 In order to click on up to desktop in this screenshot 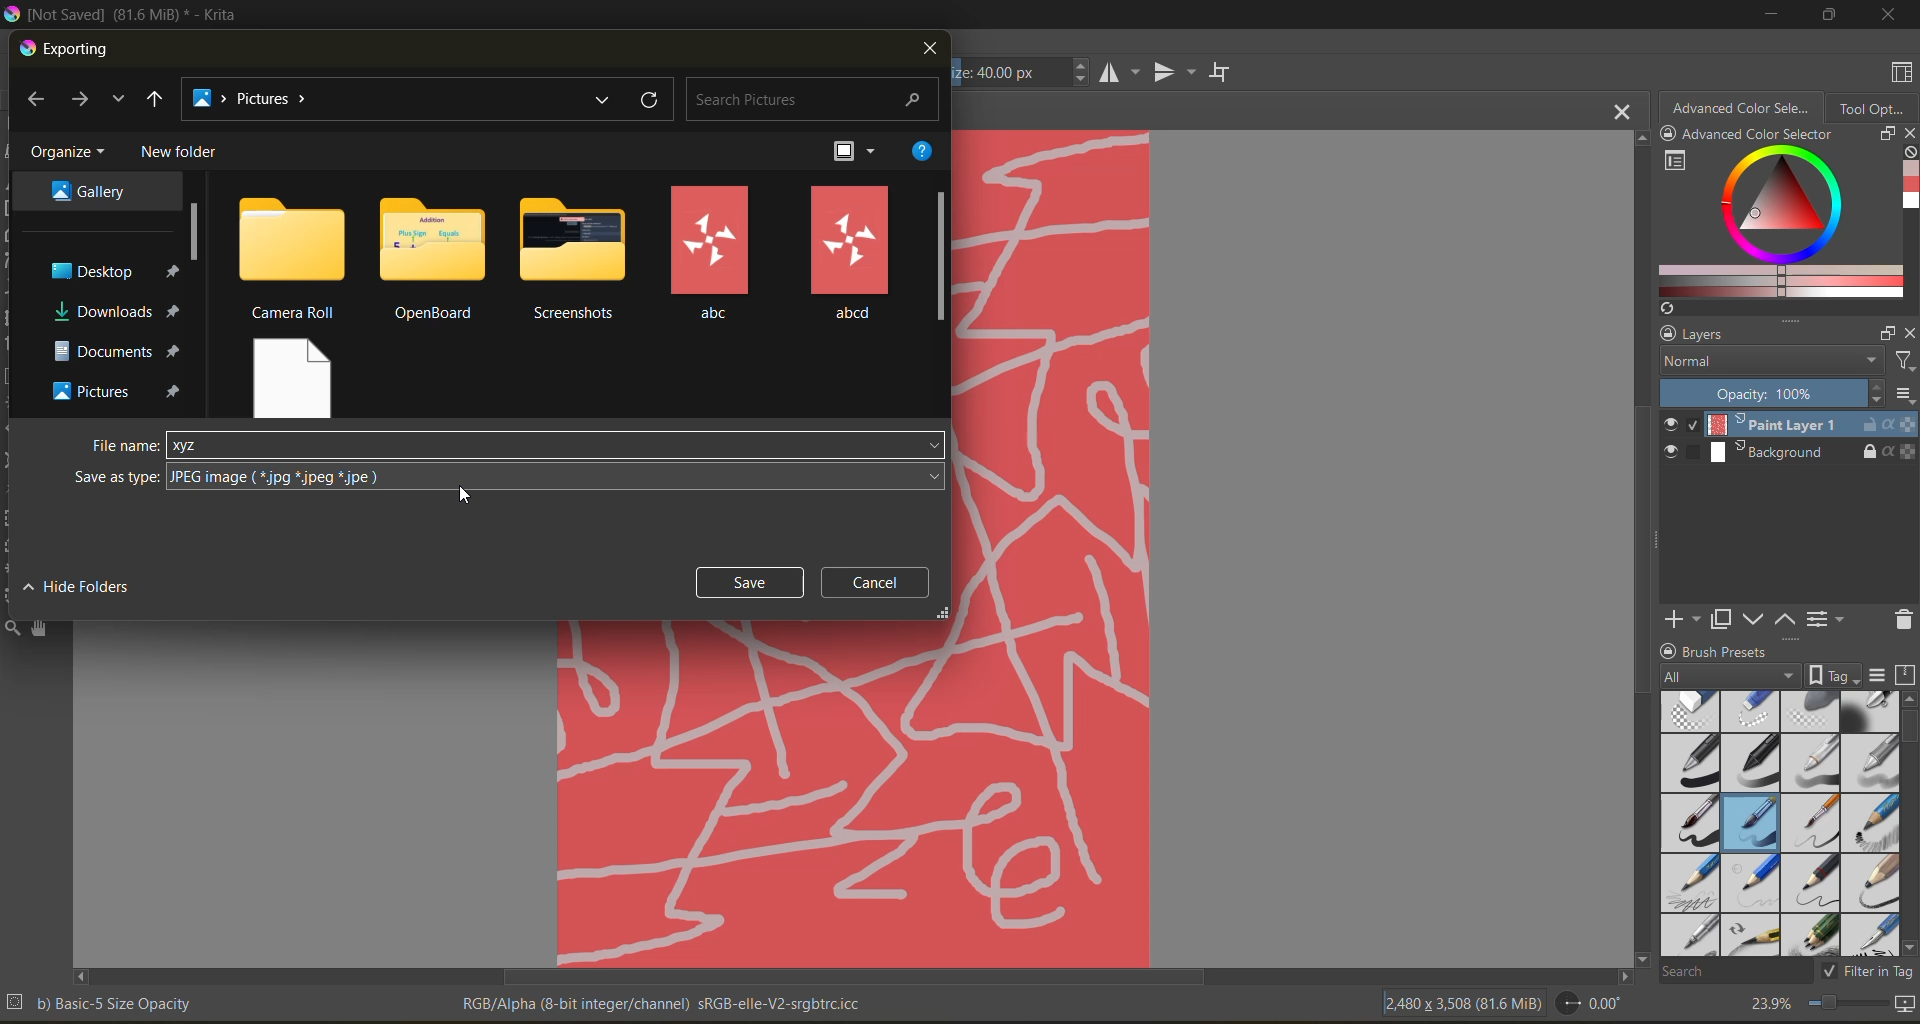, I will do `click(155, 102)`.